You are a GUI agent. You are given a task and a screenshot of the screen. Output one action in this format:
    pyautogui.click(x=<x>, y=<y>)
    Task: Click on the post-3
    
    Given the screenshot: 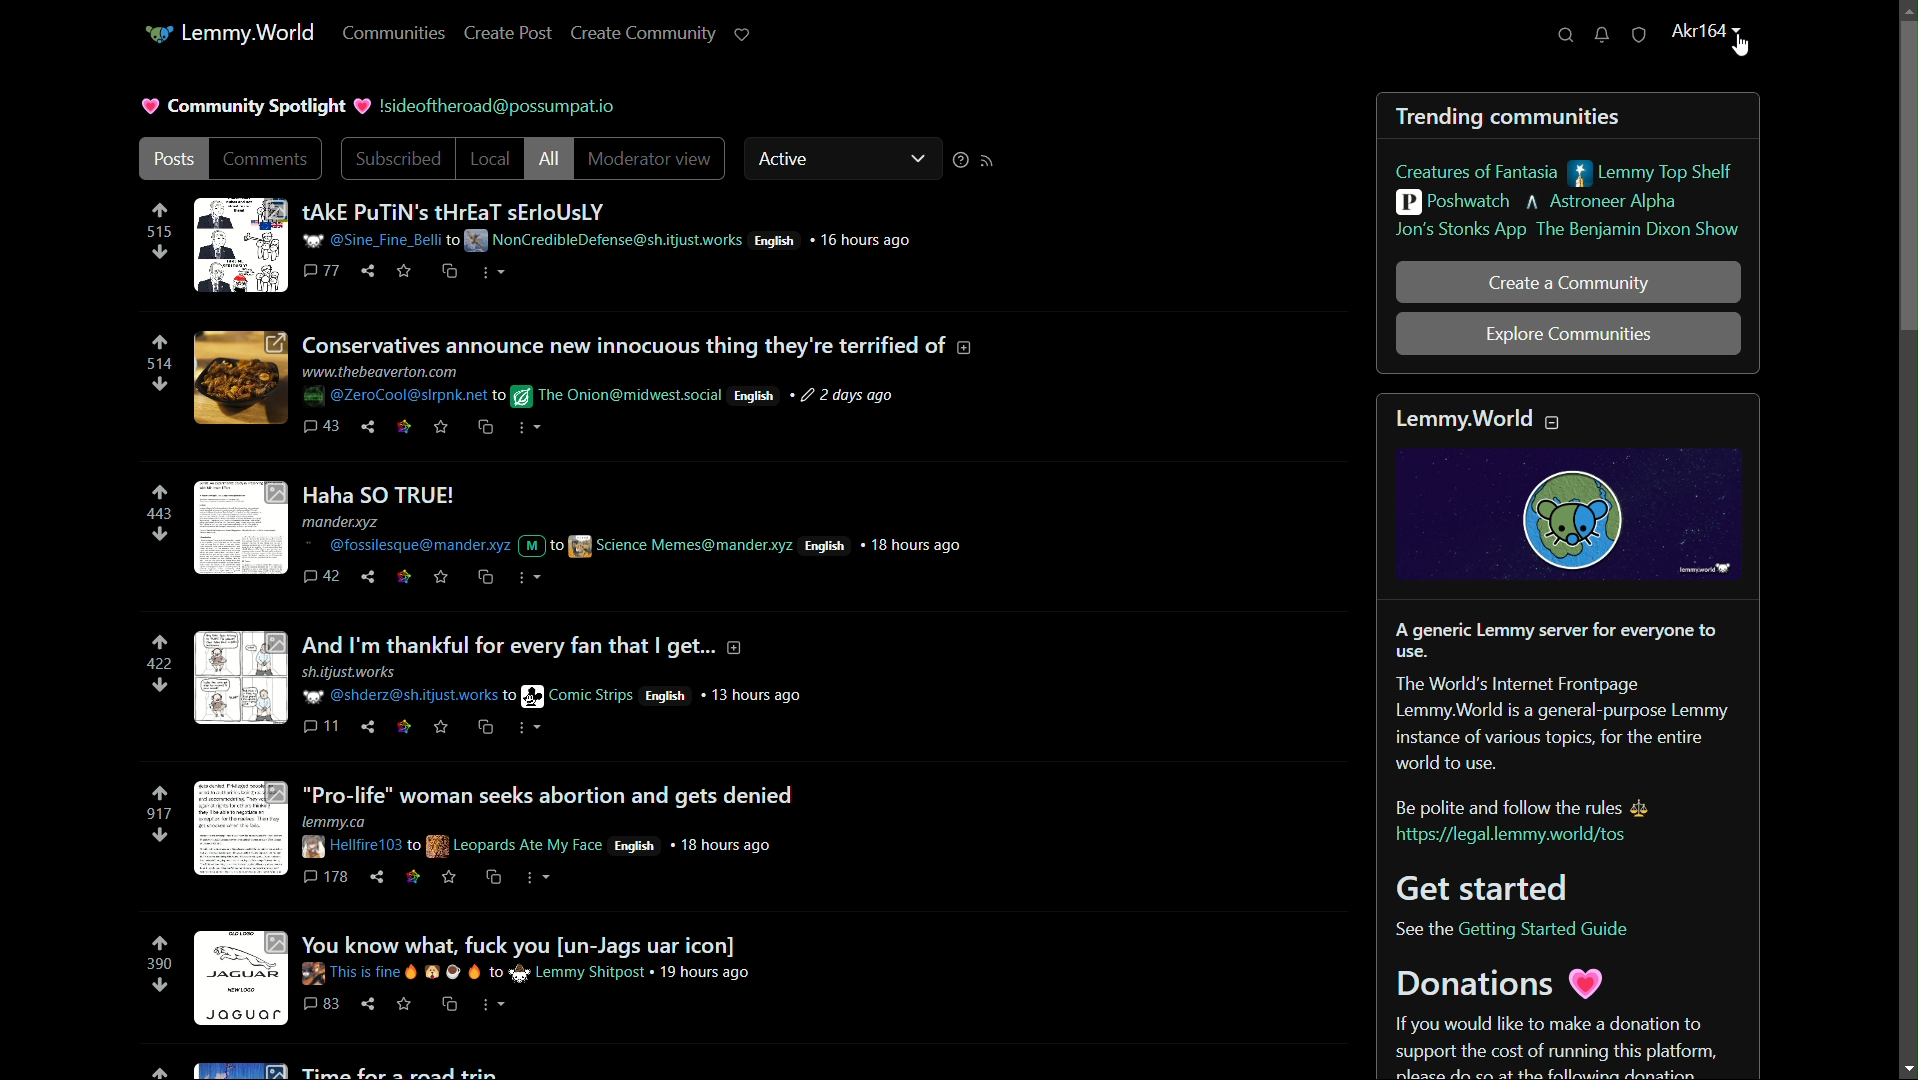 What is the action you would take?
    pyautogui.click(x=587, y=535)
    